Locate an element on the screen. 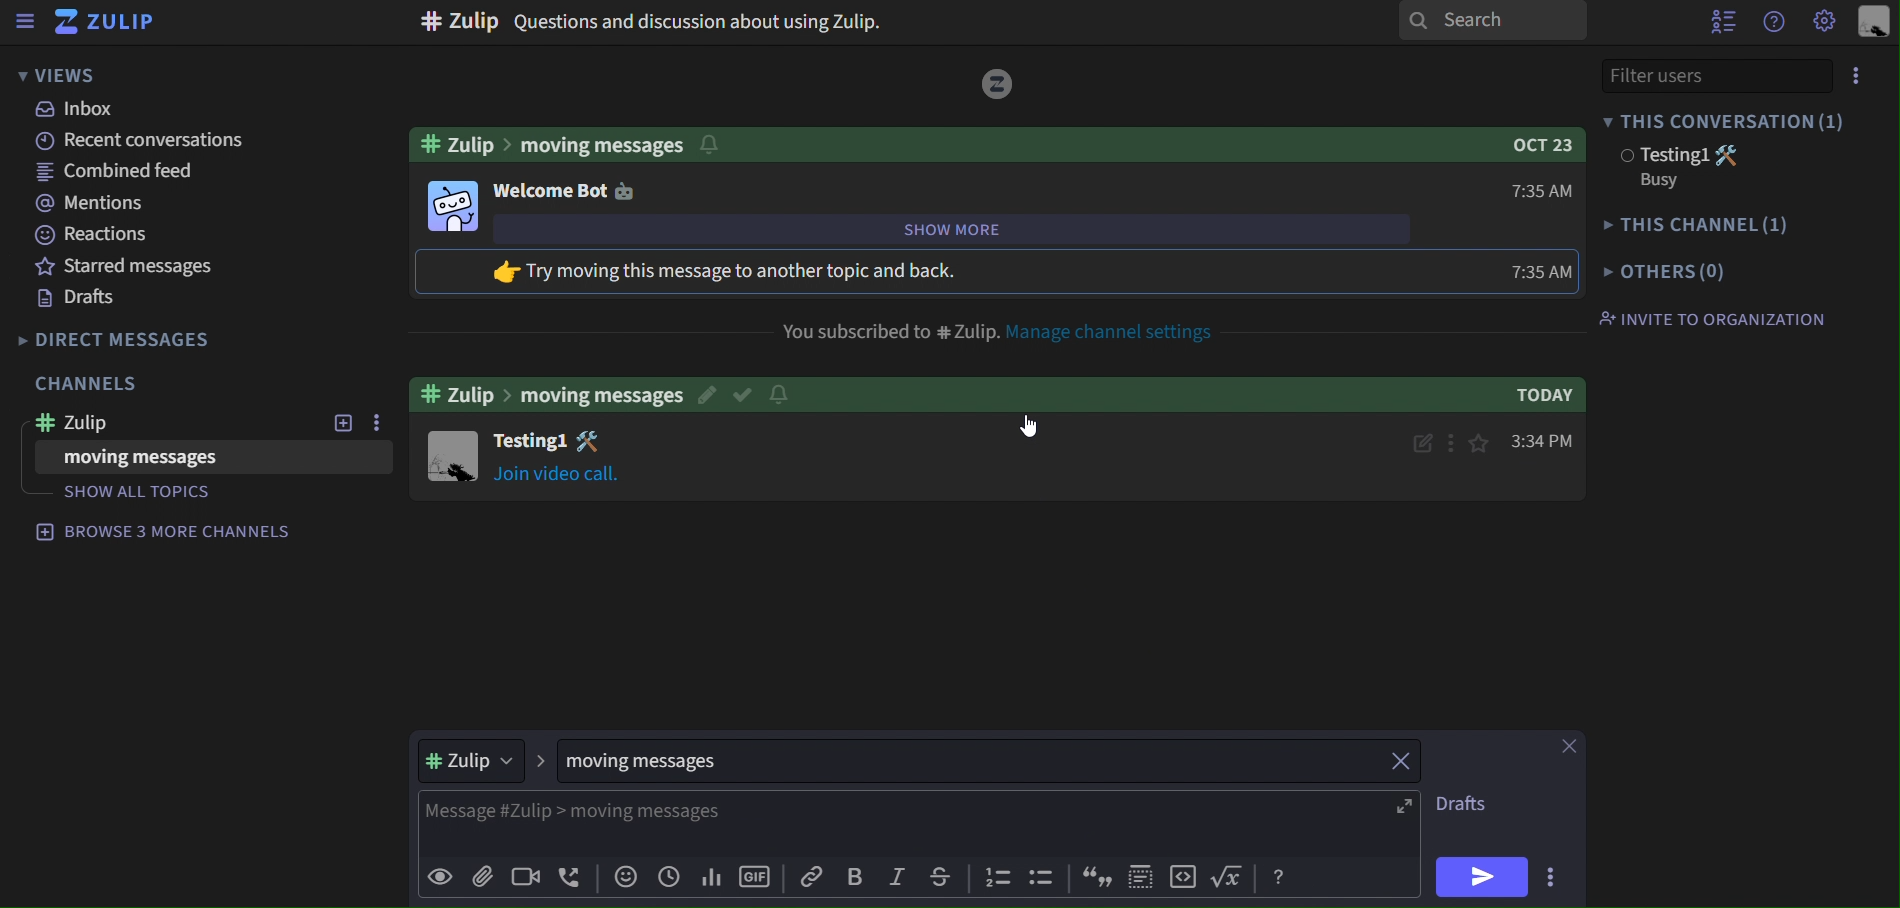 The image size is (1900, 908). function is located at coordinates (1229, 878).